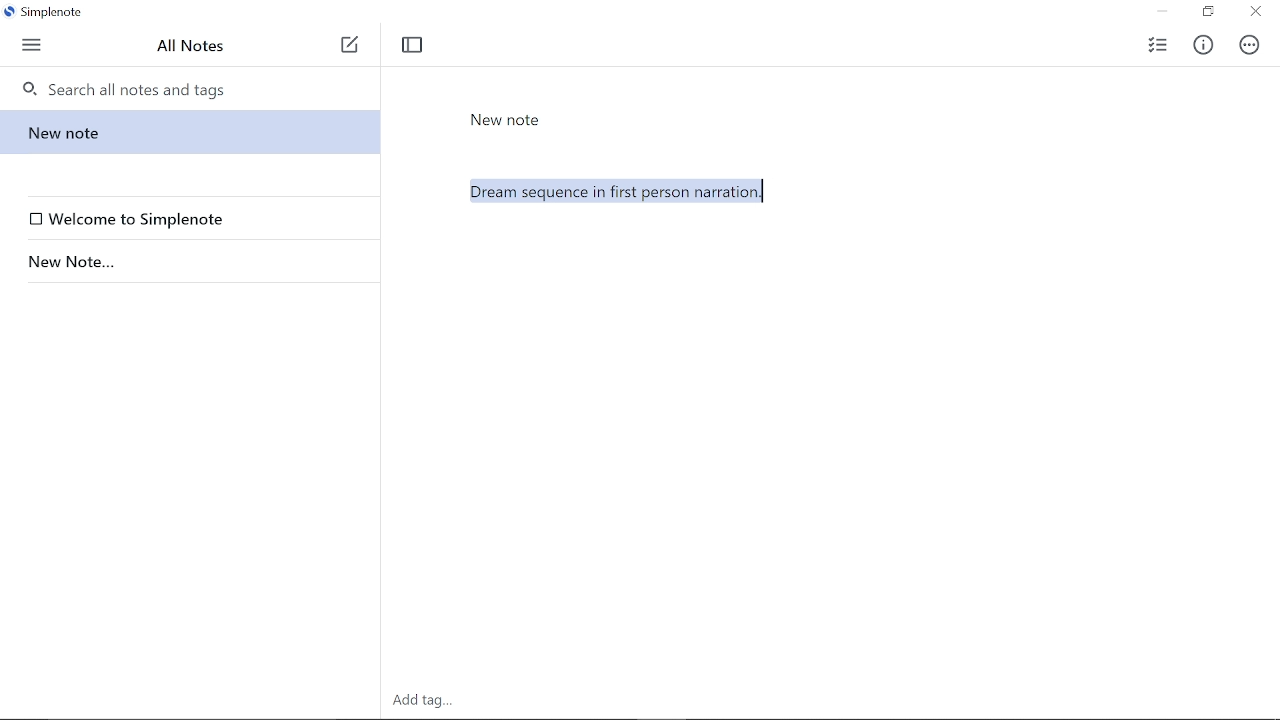 The image size is (1280, 720). Describe the element at coordinates (197, 88) in the screenshot. I see `Search all notes and tags` at that location.